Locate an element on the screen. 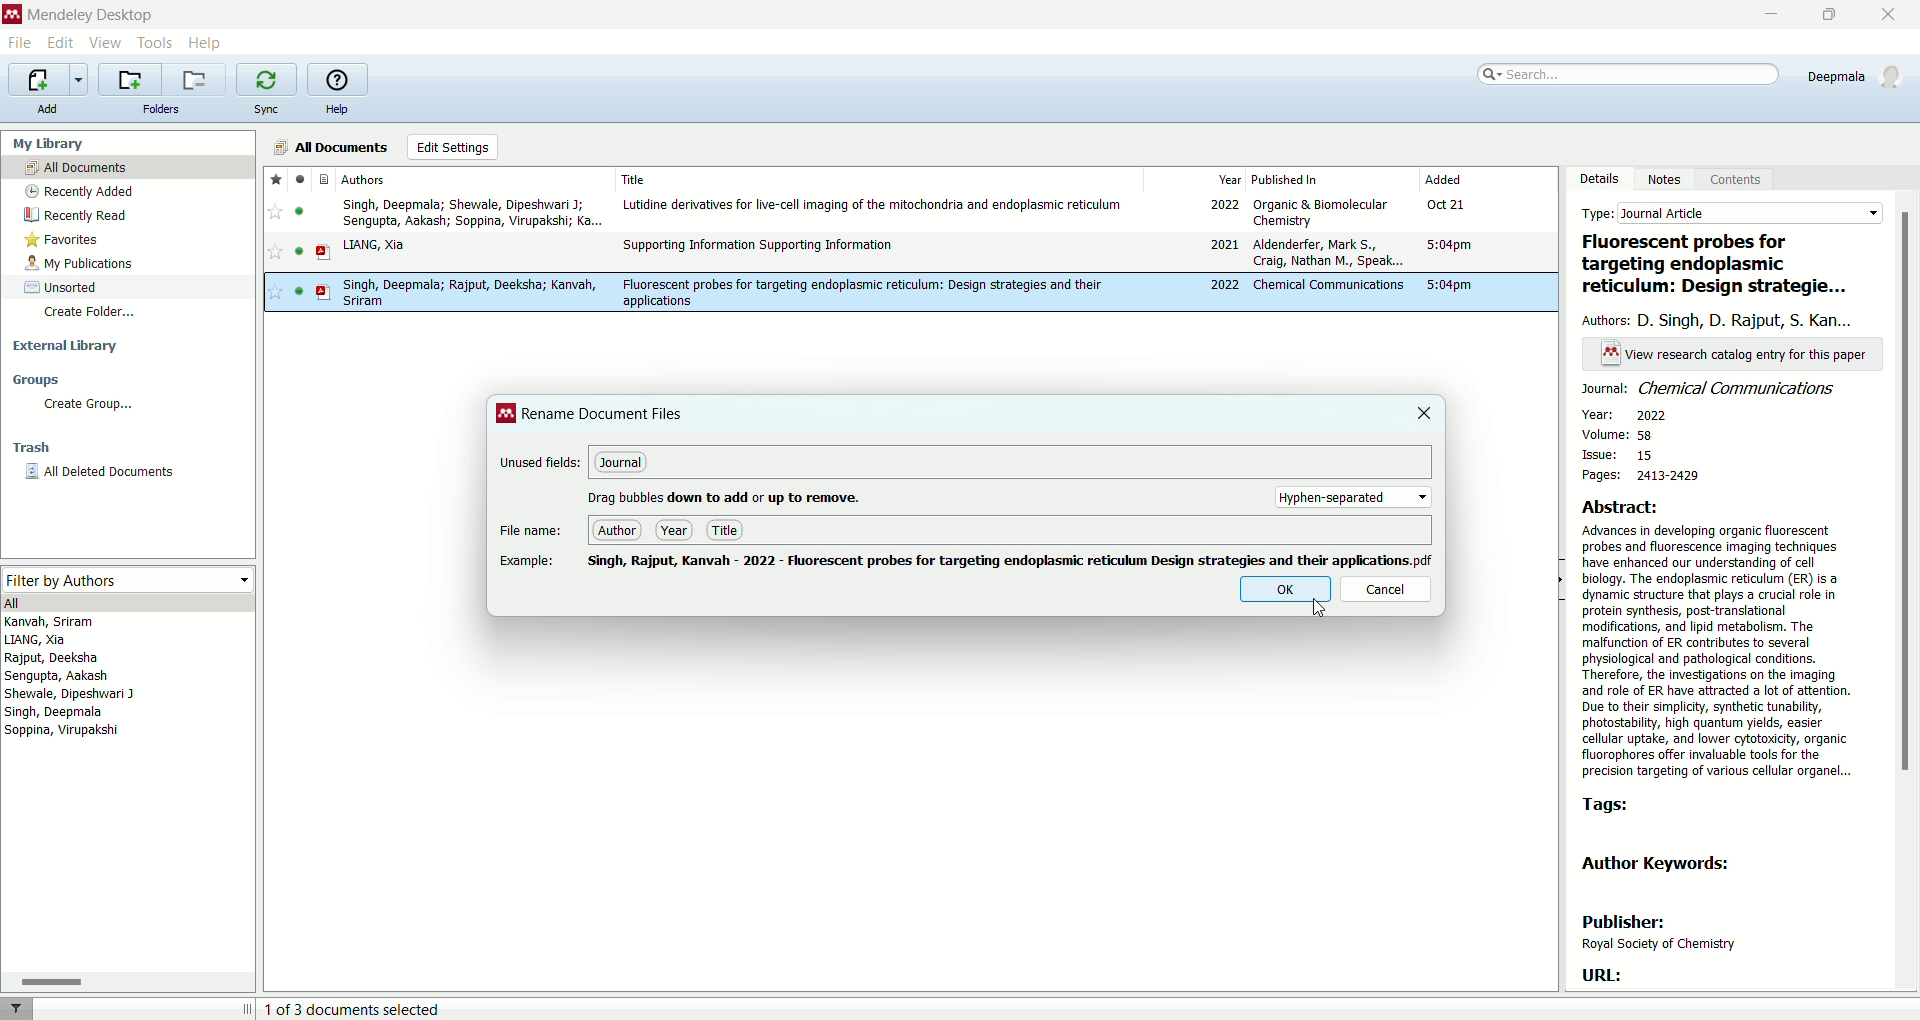  text is located at coordinates (1736, 353).